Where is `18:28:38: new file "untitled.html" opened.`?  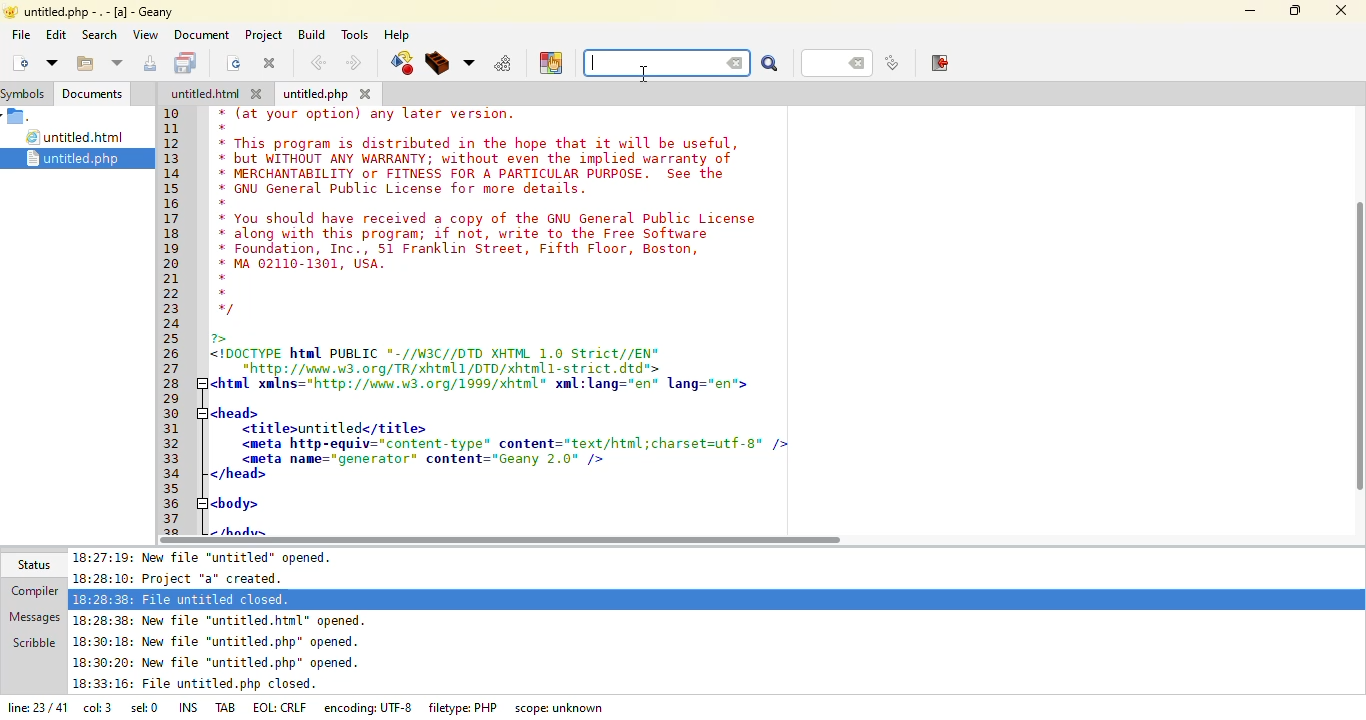
18:28:38: new file "untitled.html" opened. is located at coordinates (225, 620).